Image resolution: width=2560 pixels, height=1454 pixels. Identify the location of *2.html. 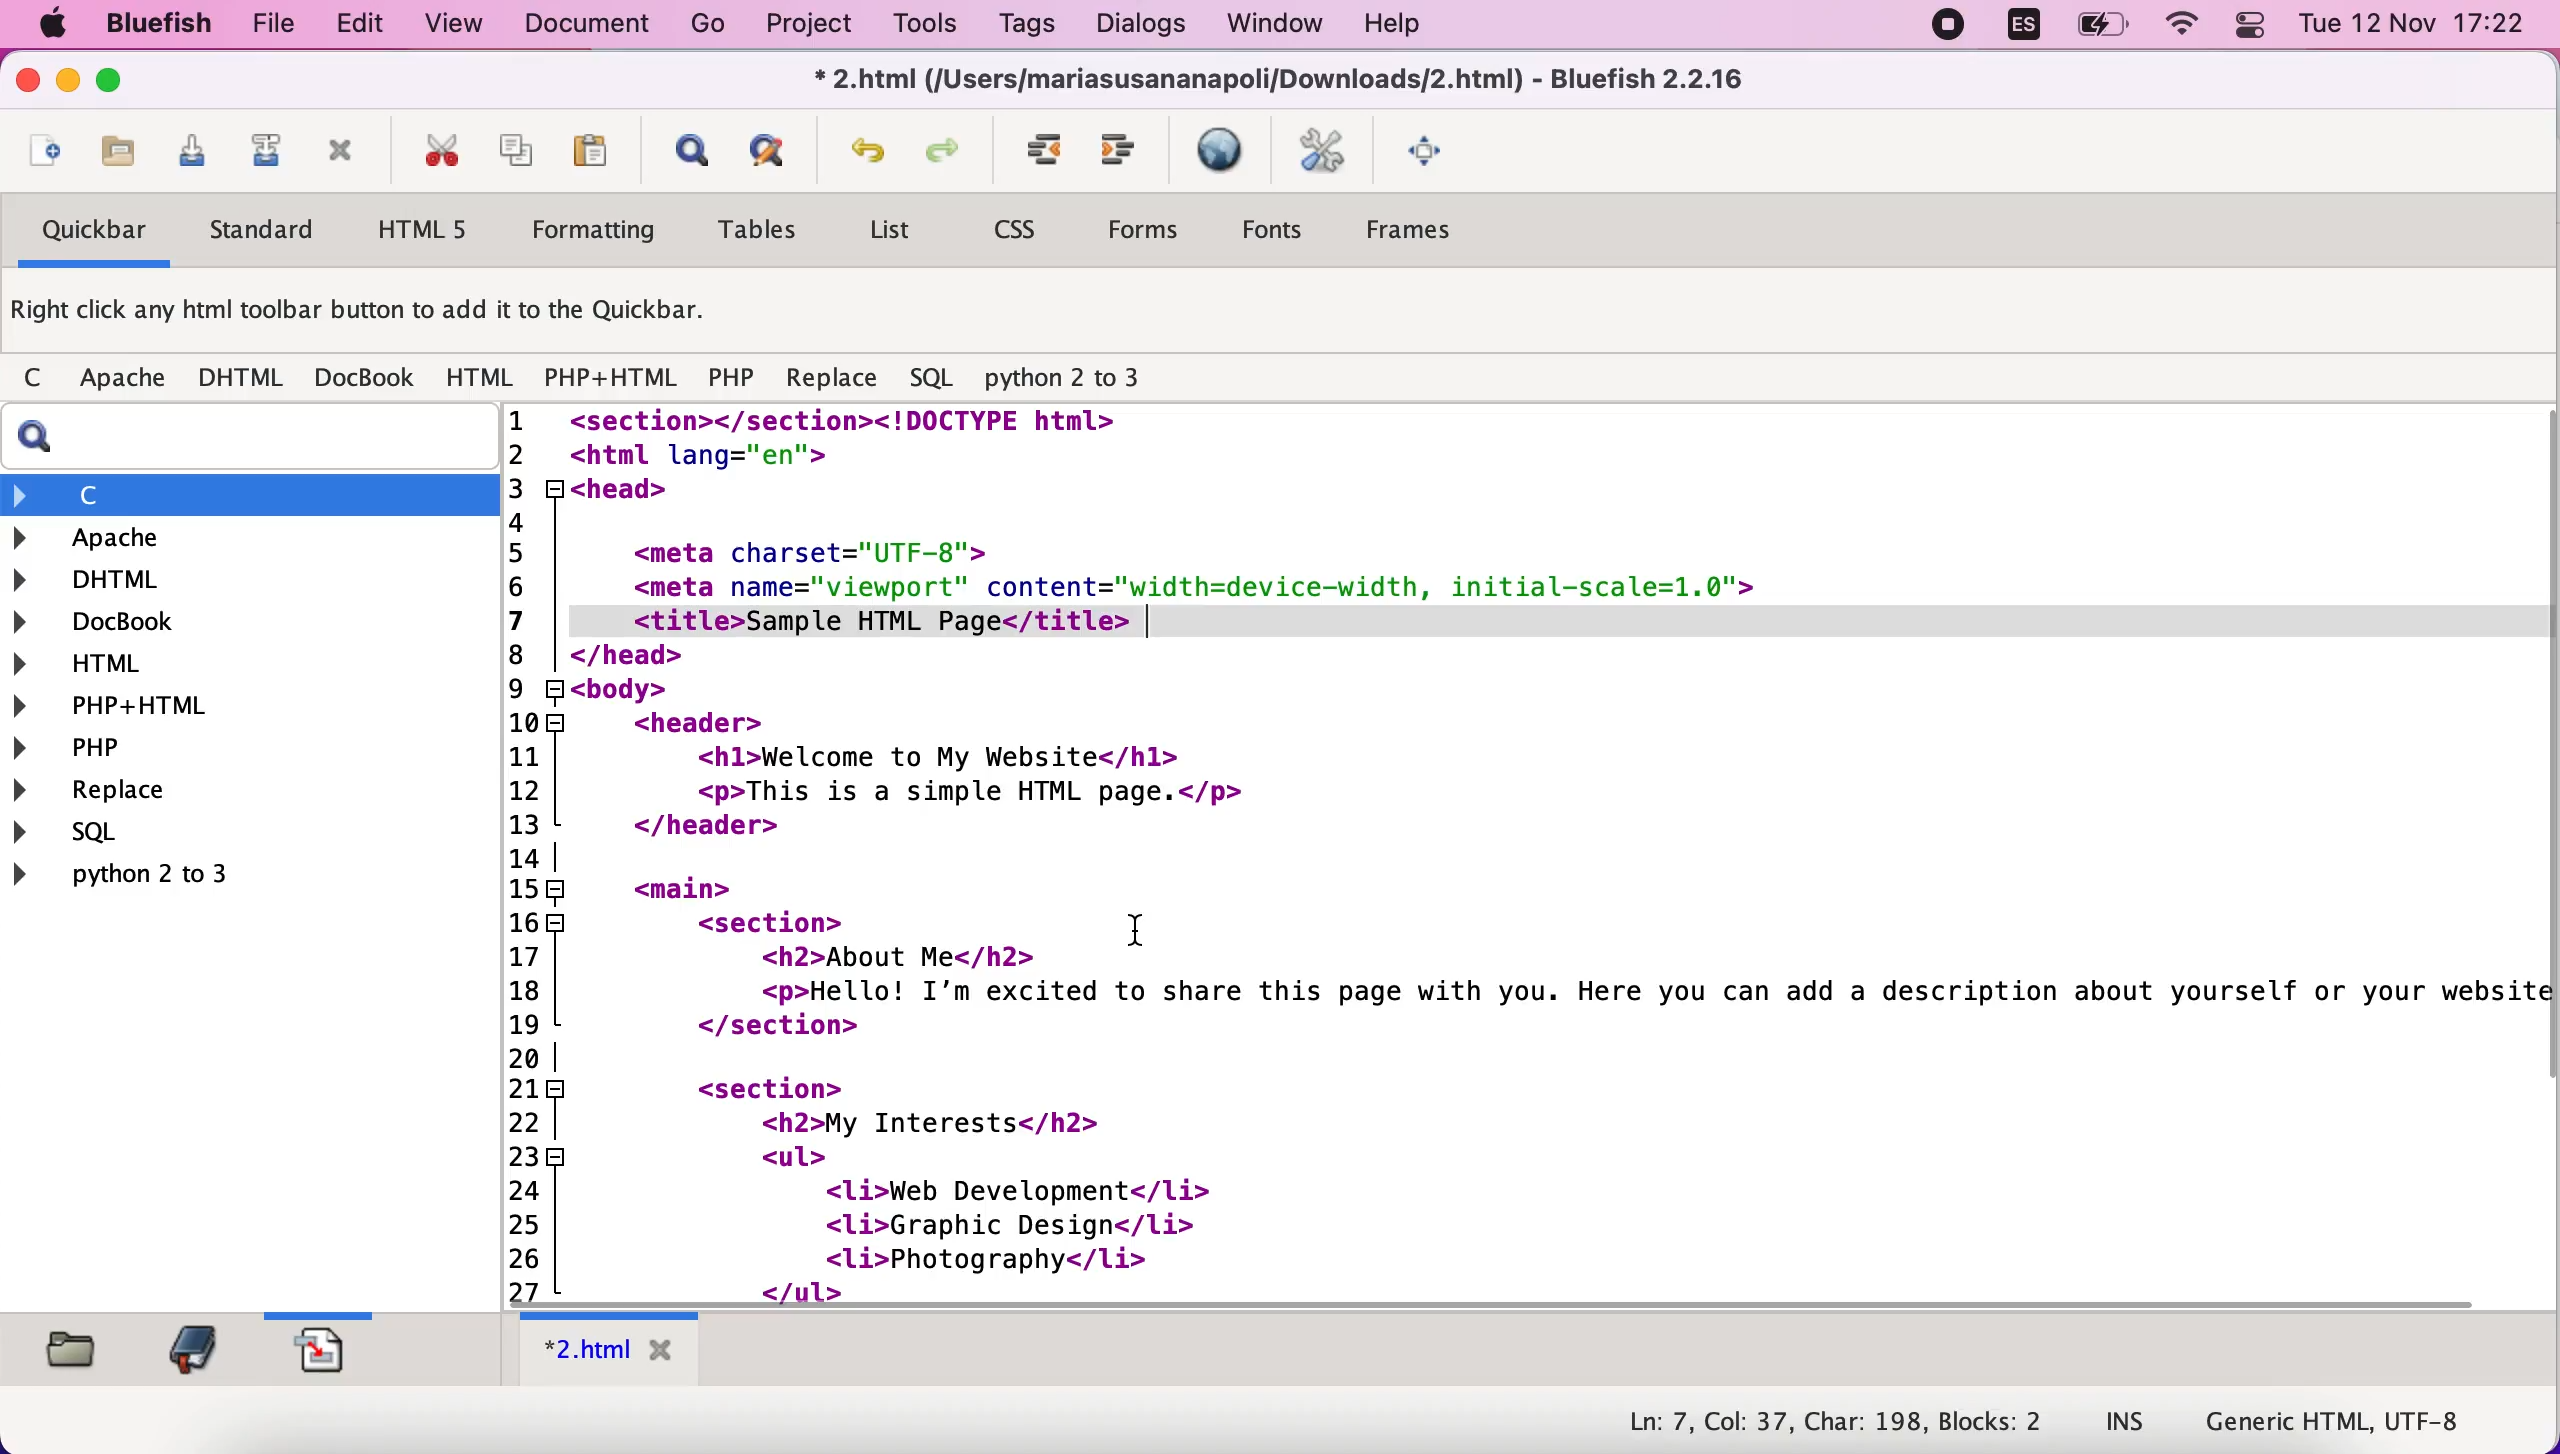
(613, 1349).